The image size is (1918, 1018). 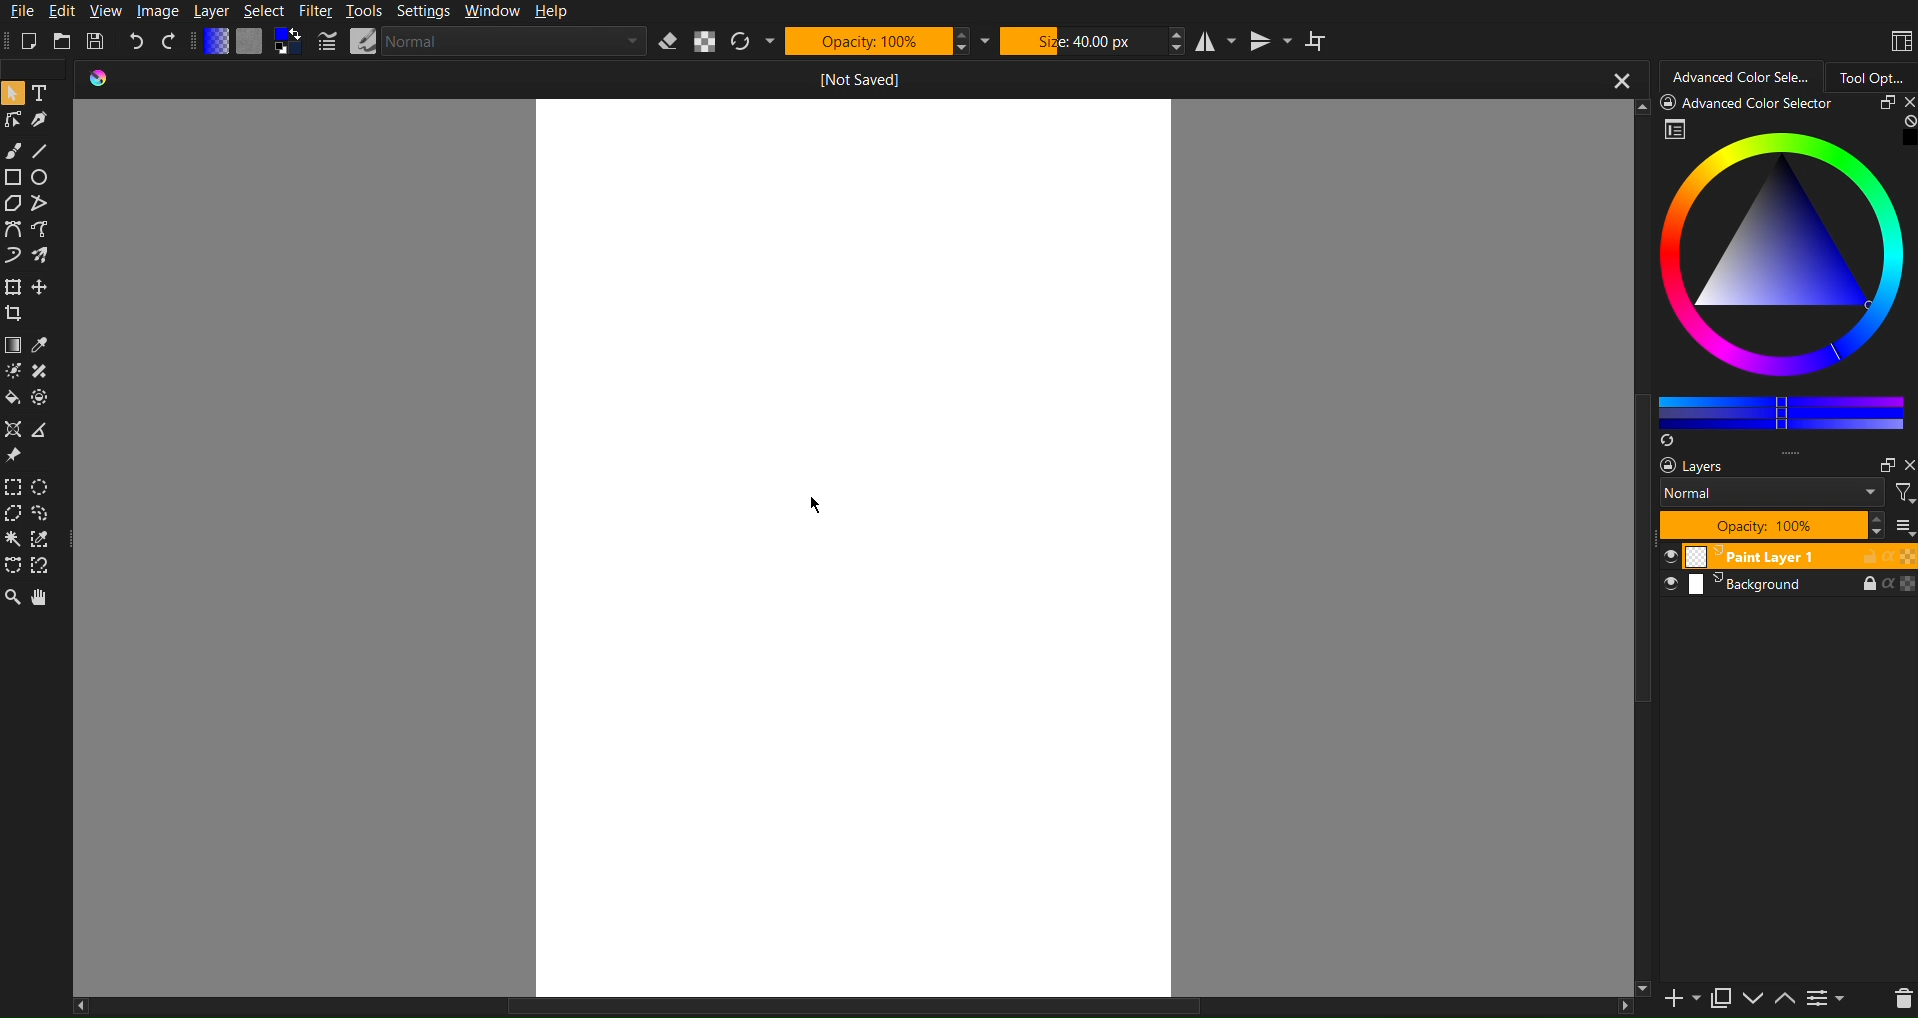 I want to click on Selection Tools, so click(x=35, y=300).